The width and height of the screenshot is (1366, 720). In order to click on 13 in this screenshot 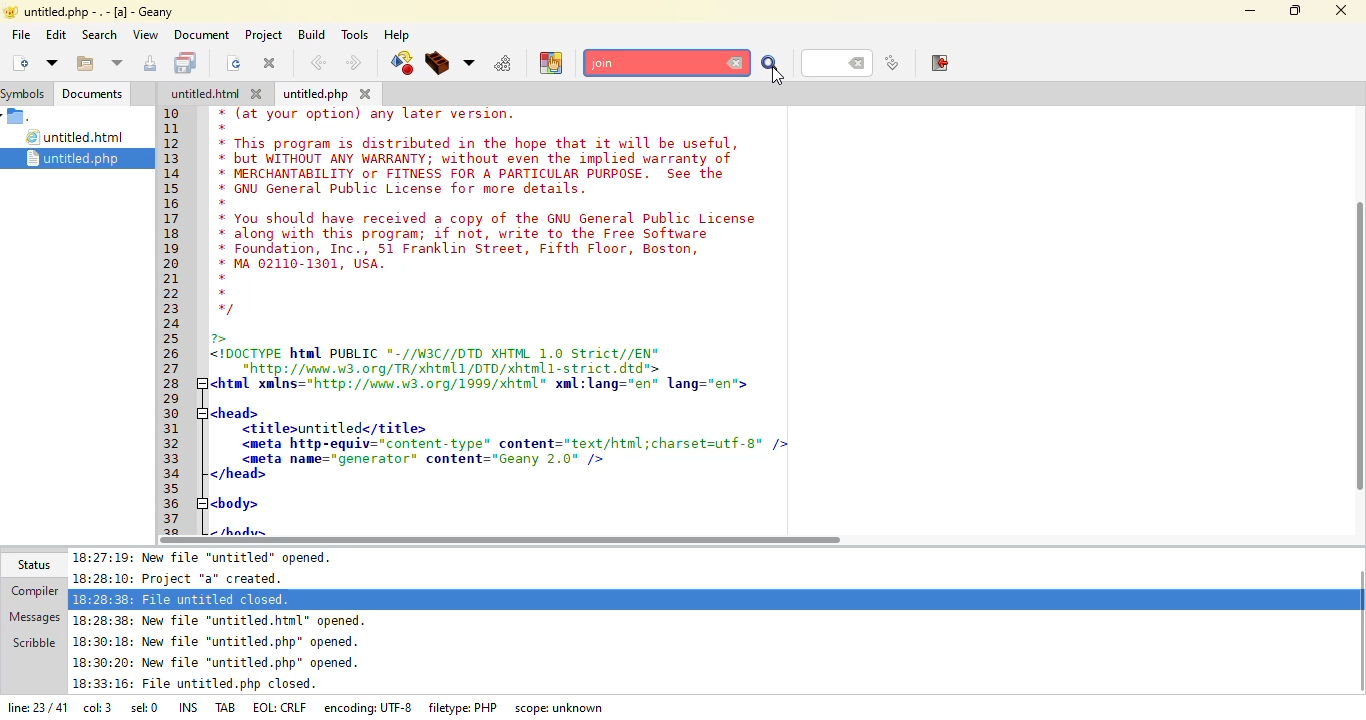, I will do `click(172, 158)`.